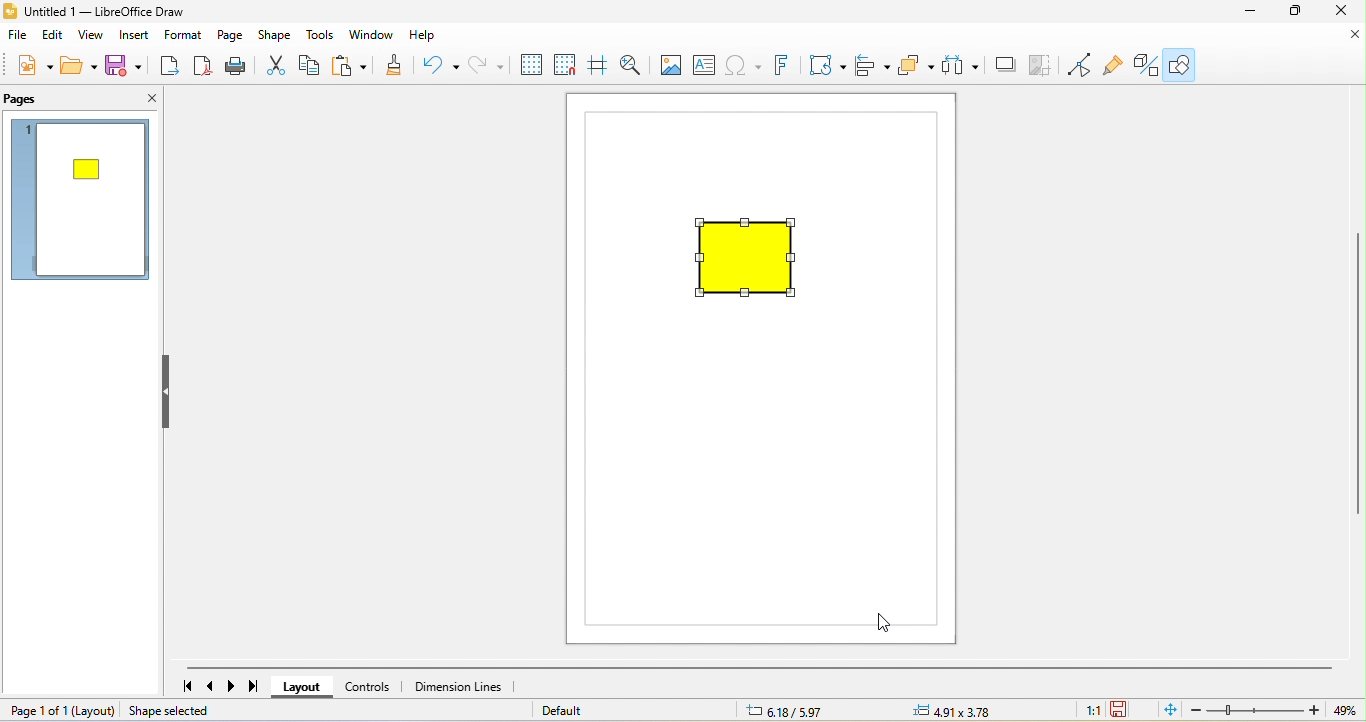 The height and width of the screenshot is (722, 1366). What do you see at coordinates (54, 36) in the screenshot?
I see `edit` at bounding box center [54, 36].